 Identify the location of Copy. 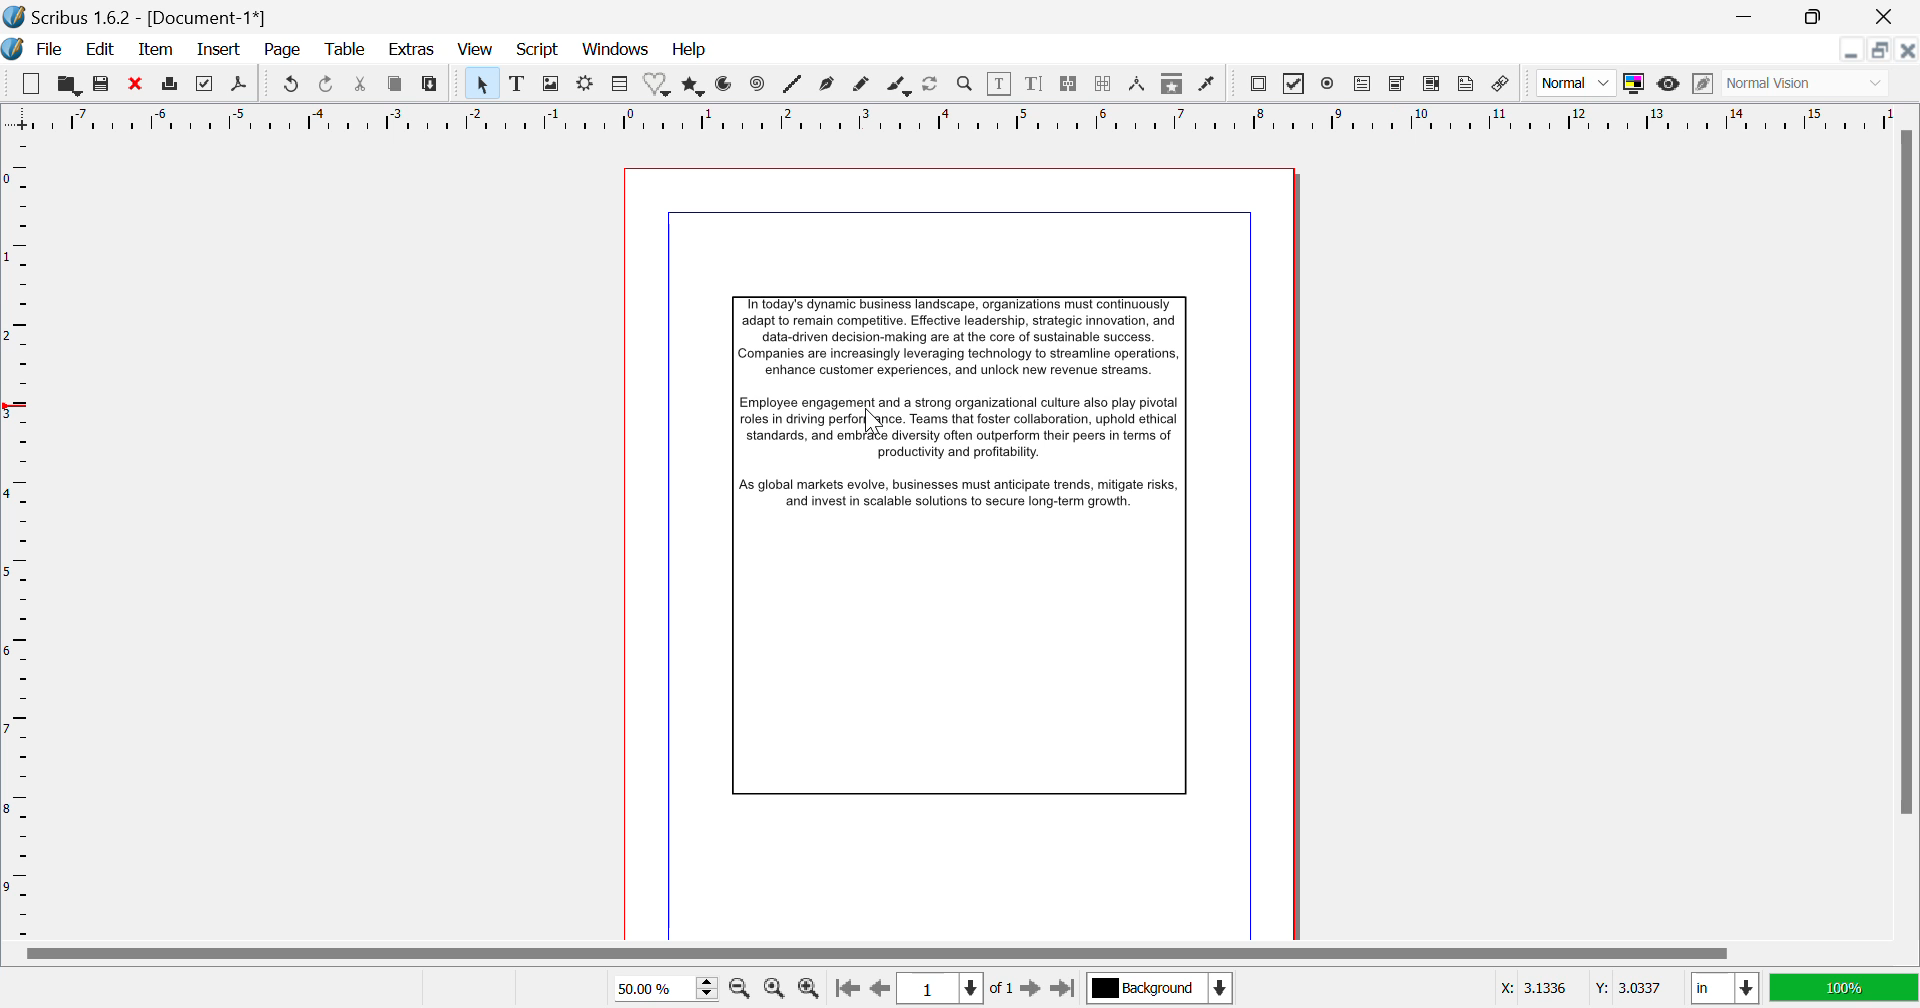
(398, 84).